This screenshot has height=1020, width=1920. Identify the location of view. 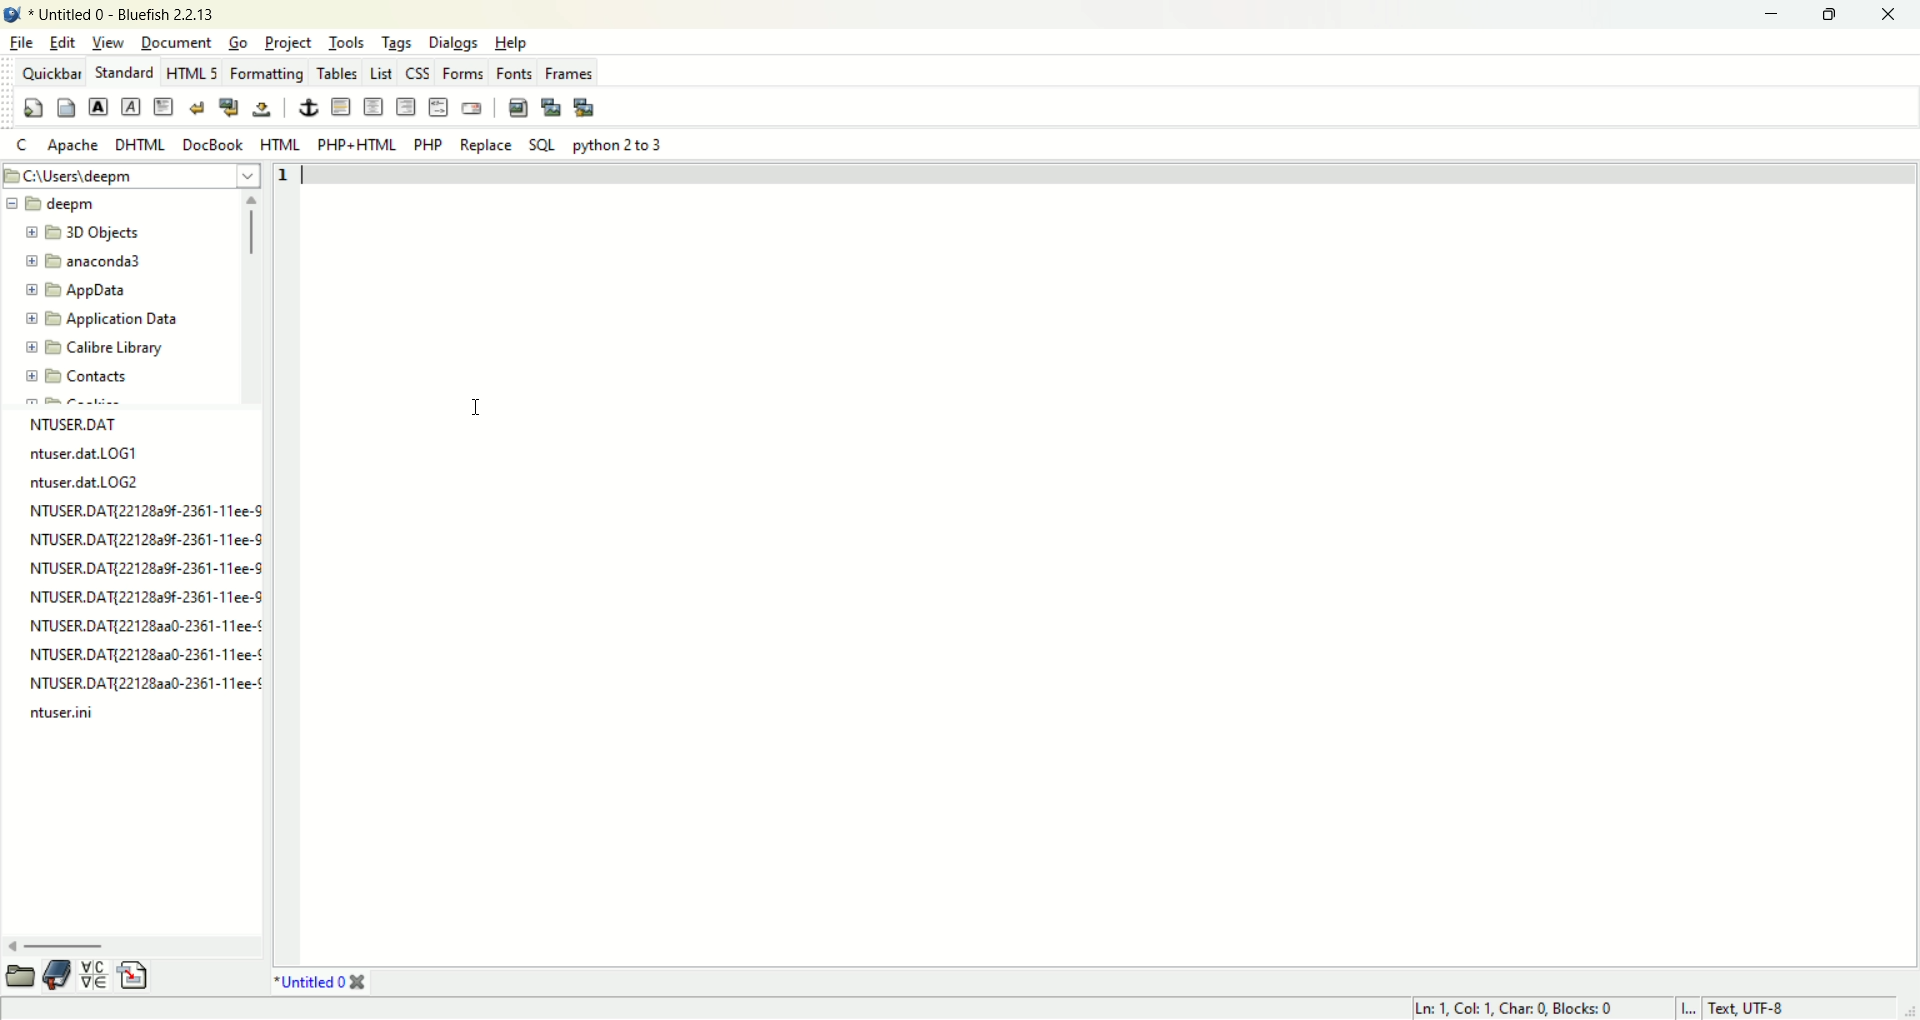
(105, 43).